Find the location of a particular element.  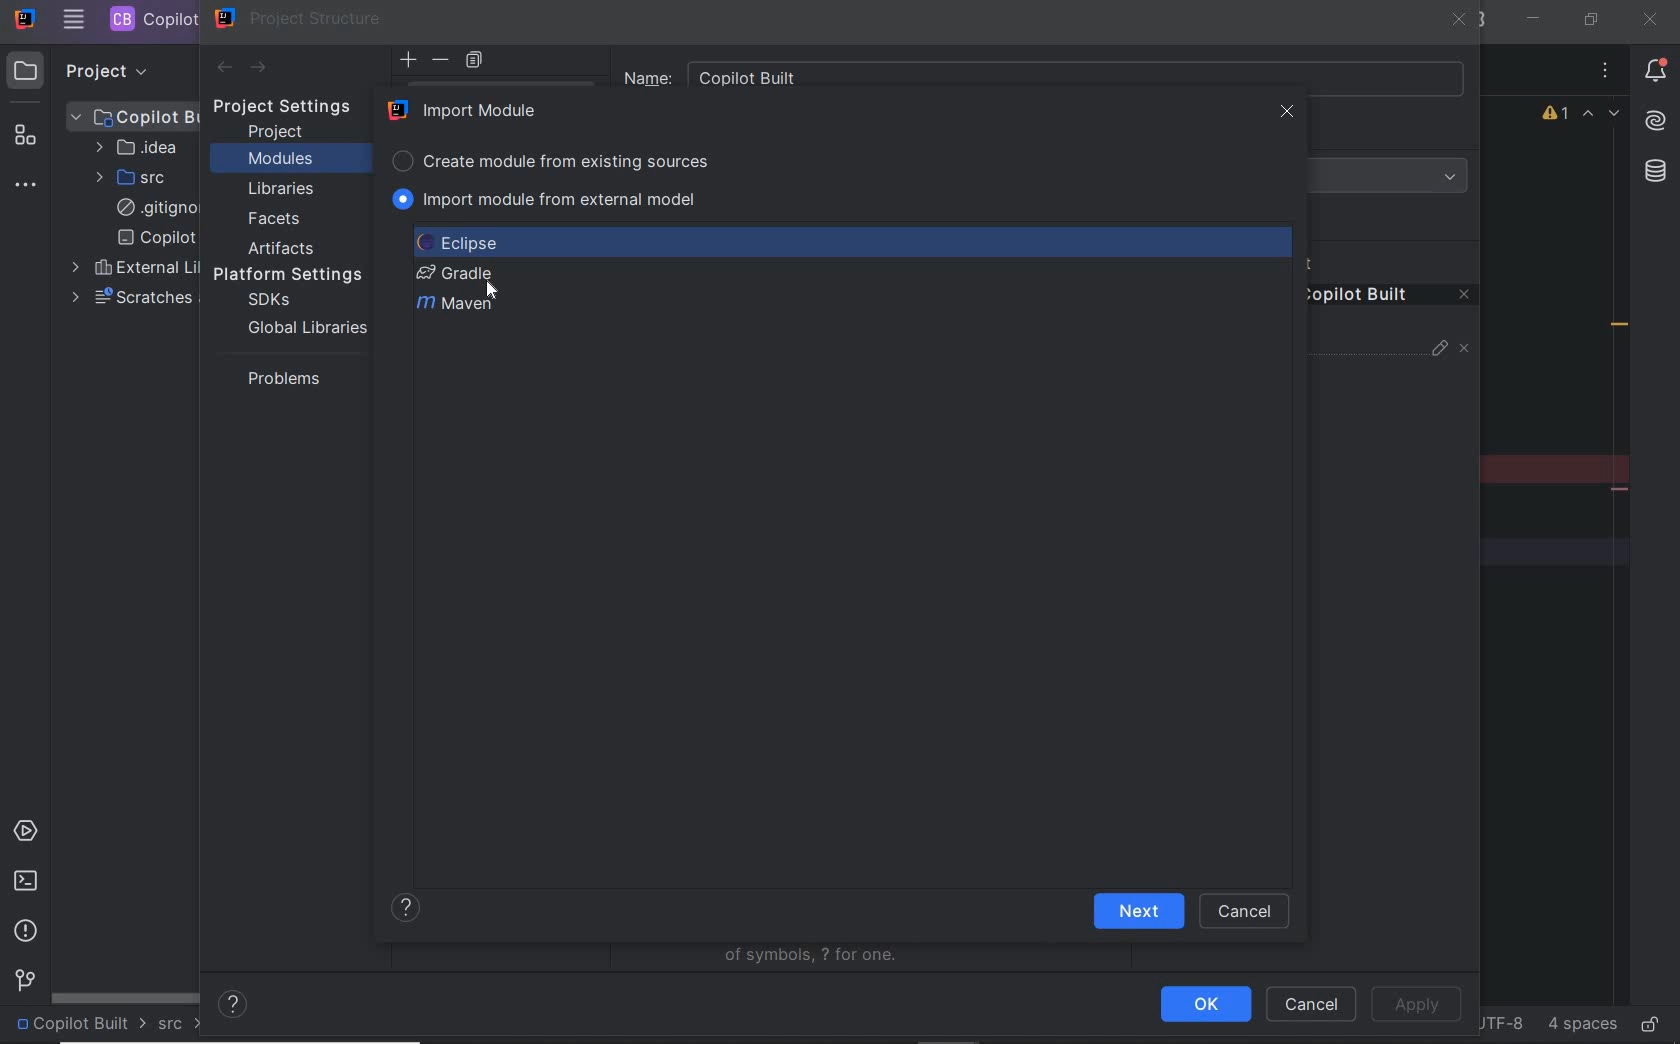

database is located at coordinates (1654, 174).